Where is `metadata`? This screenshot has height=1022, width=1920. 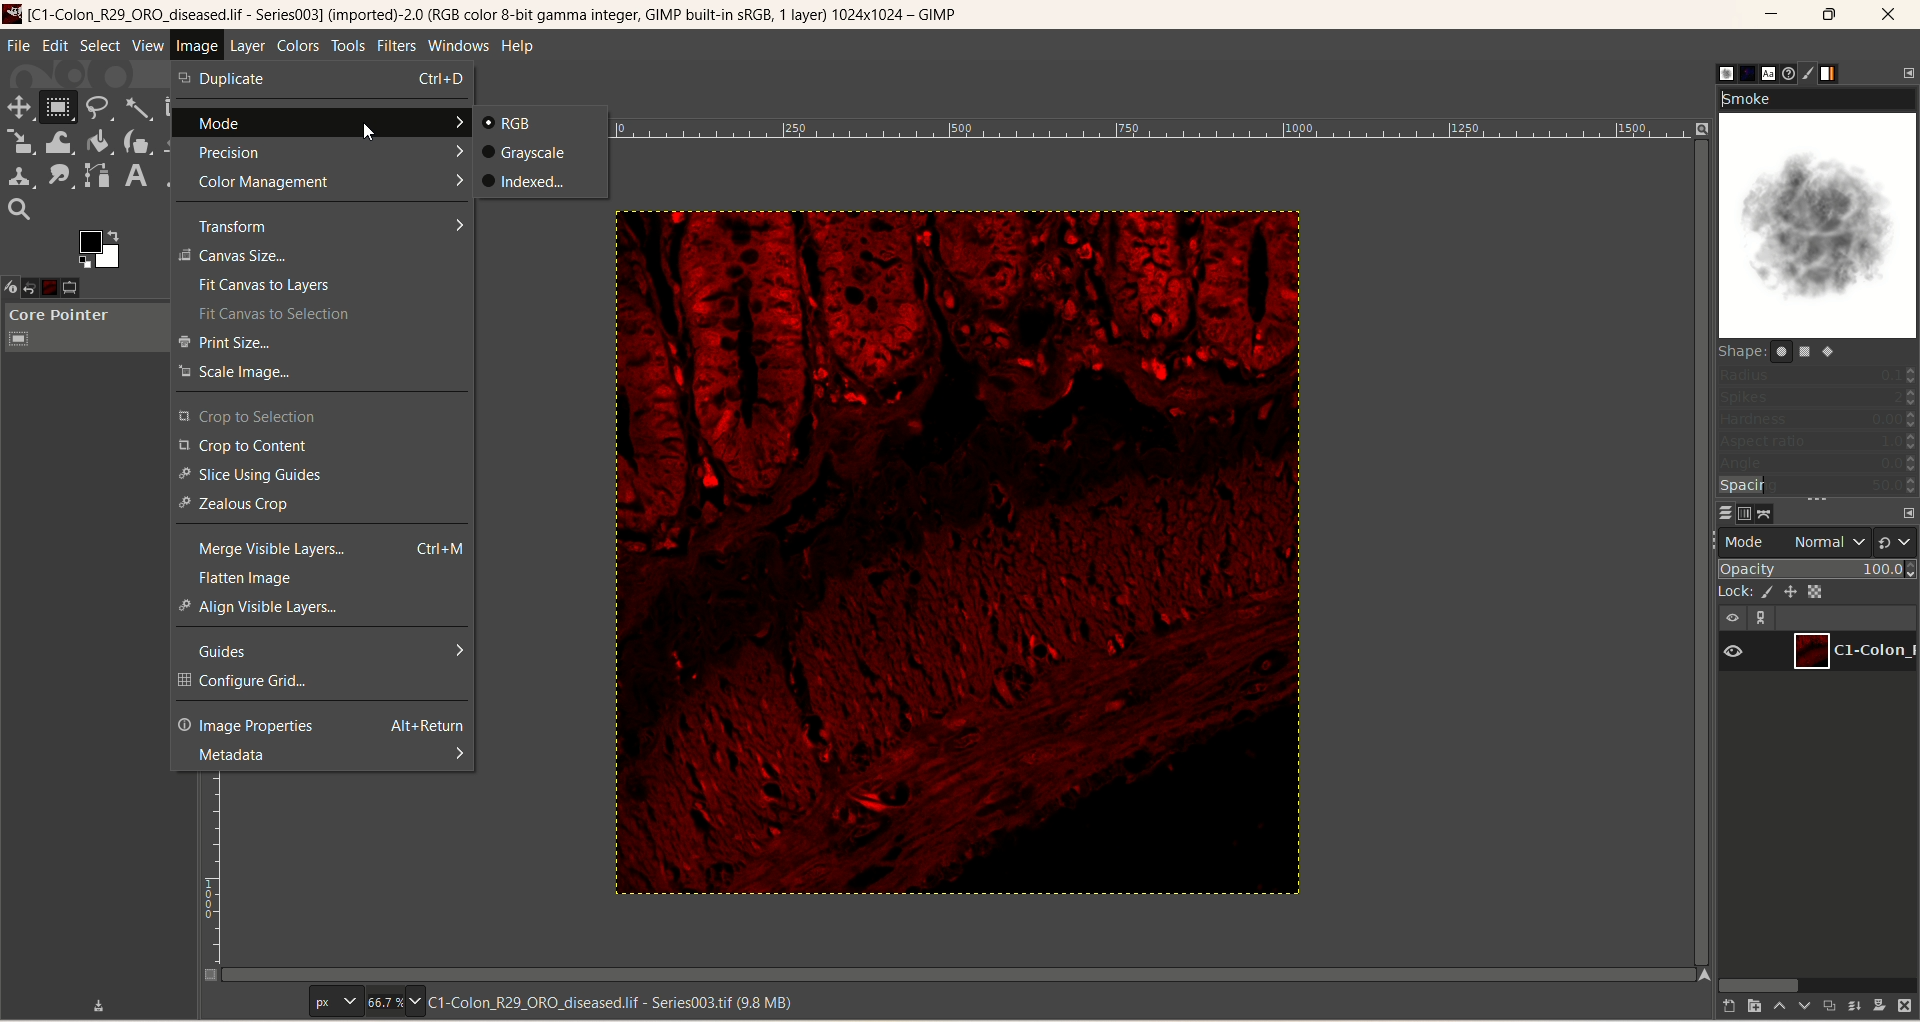 metadata is located at coordinates (324, 756).